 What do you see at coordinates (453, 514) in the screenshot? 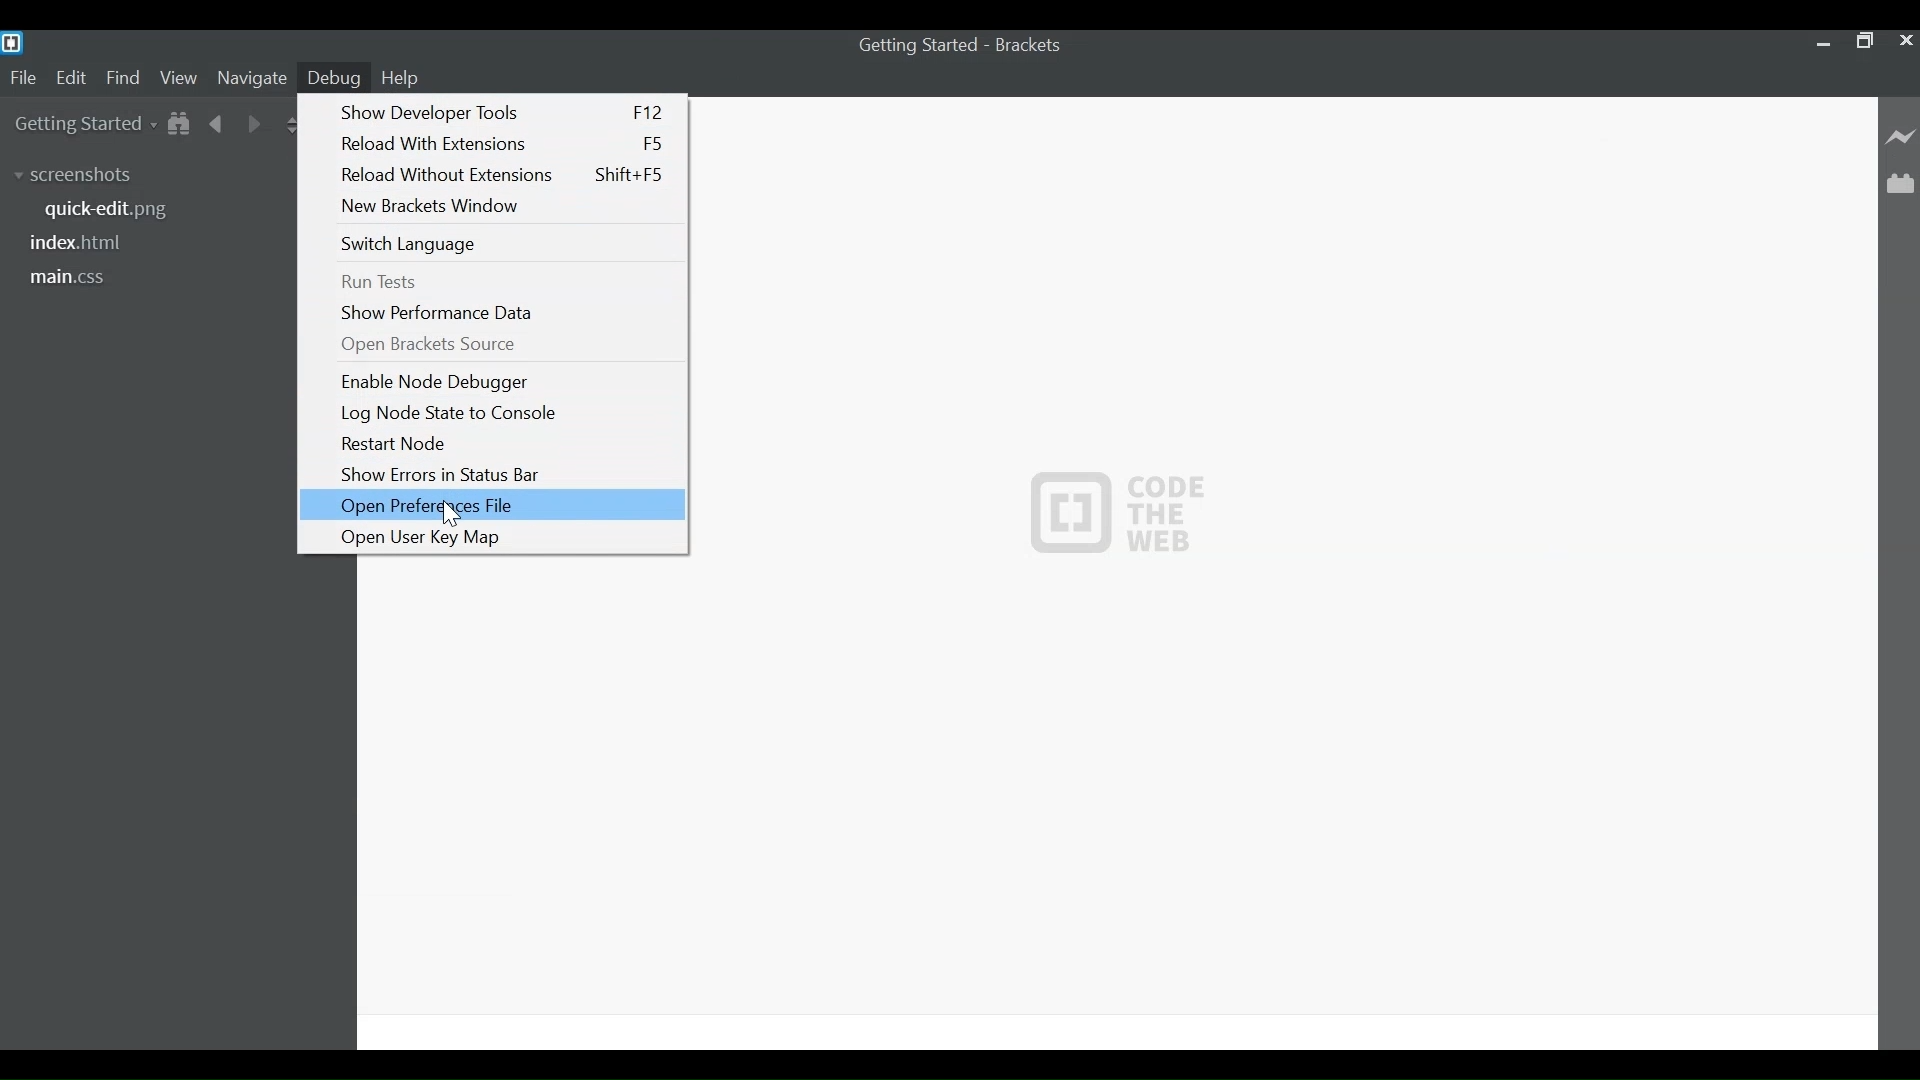
I see `Cursor` at bounding box center [453, 514].